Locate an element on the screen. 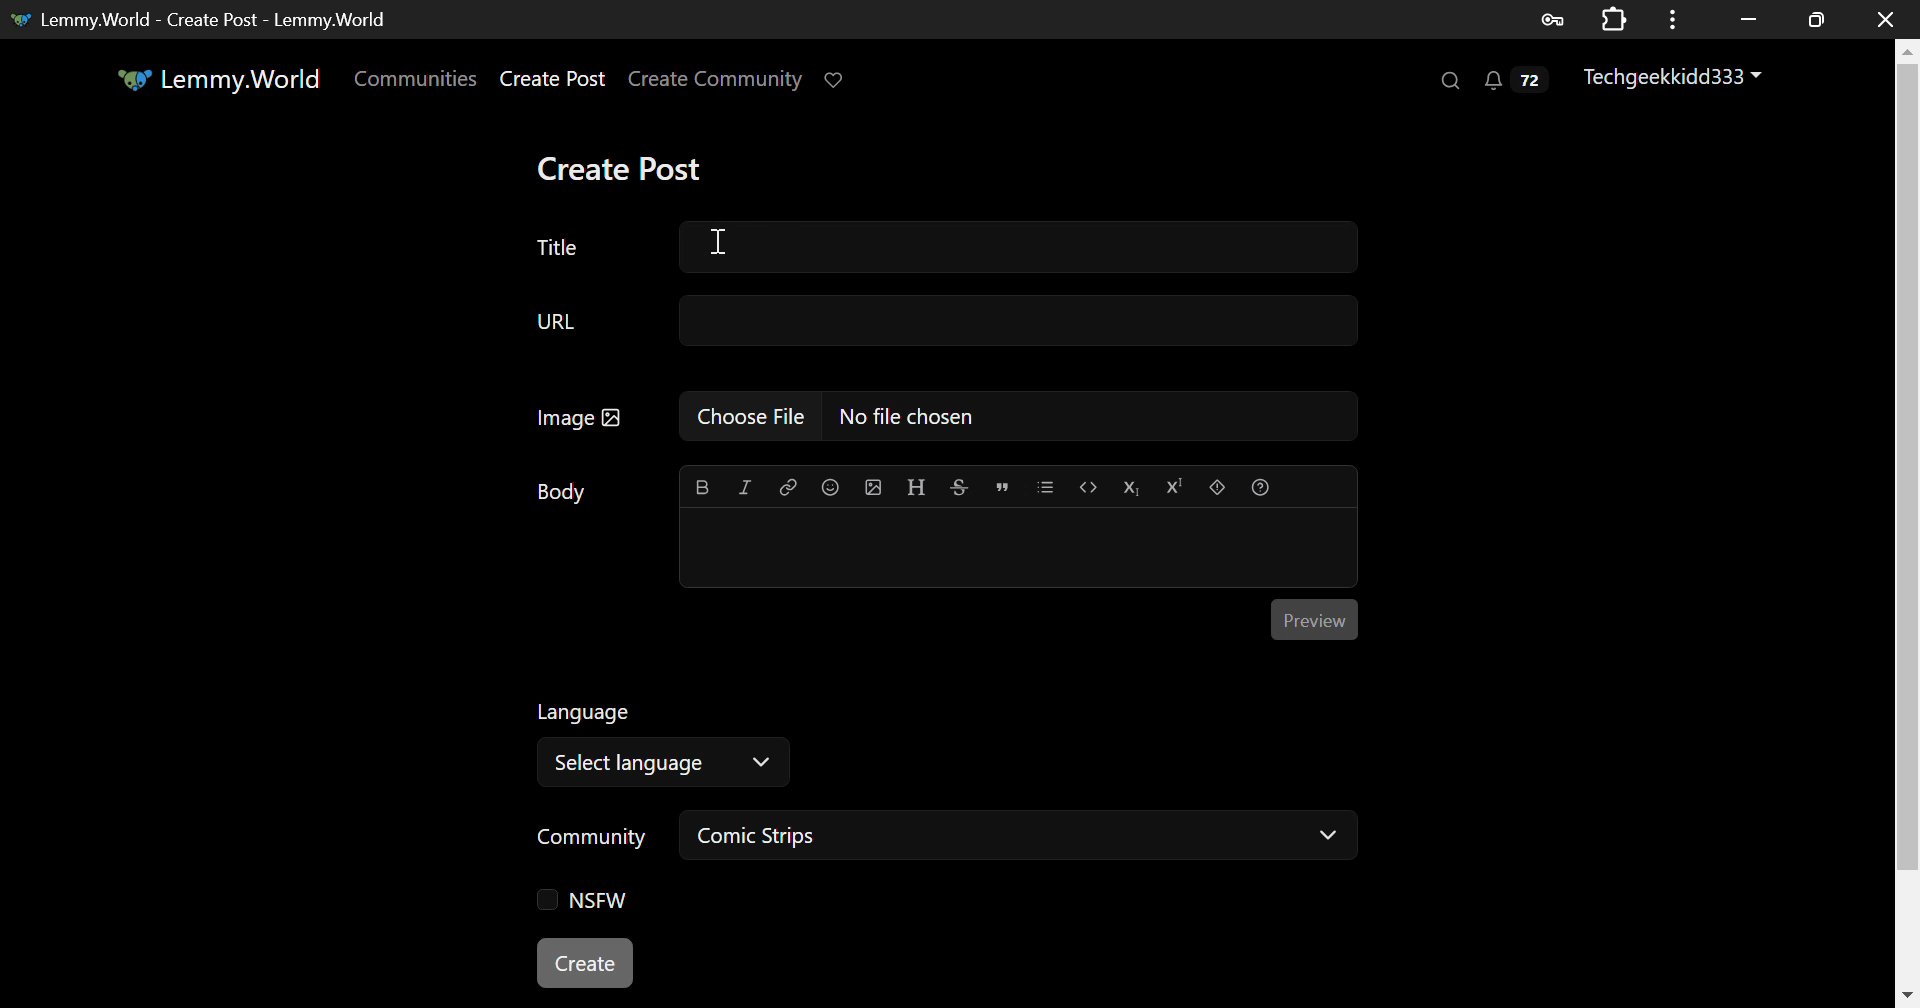 This screenshot has width=1920, height=1008. Formatting Help is located at coordinates (1261, 488).